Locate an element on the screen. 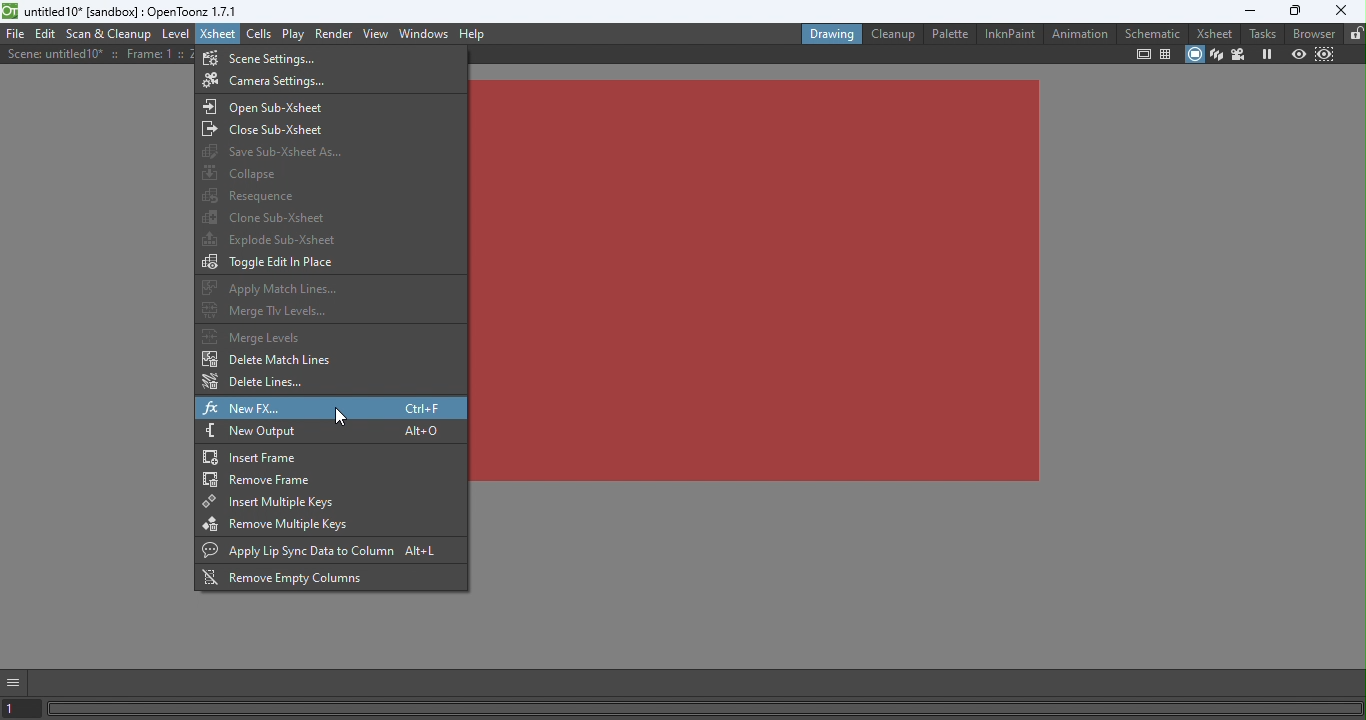  Preview is located at coordinates (1298, 53).